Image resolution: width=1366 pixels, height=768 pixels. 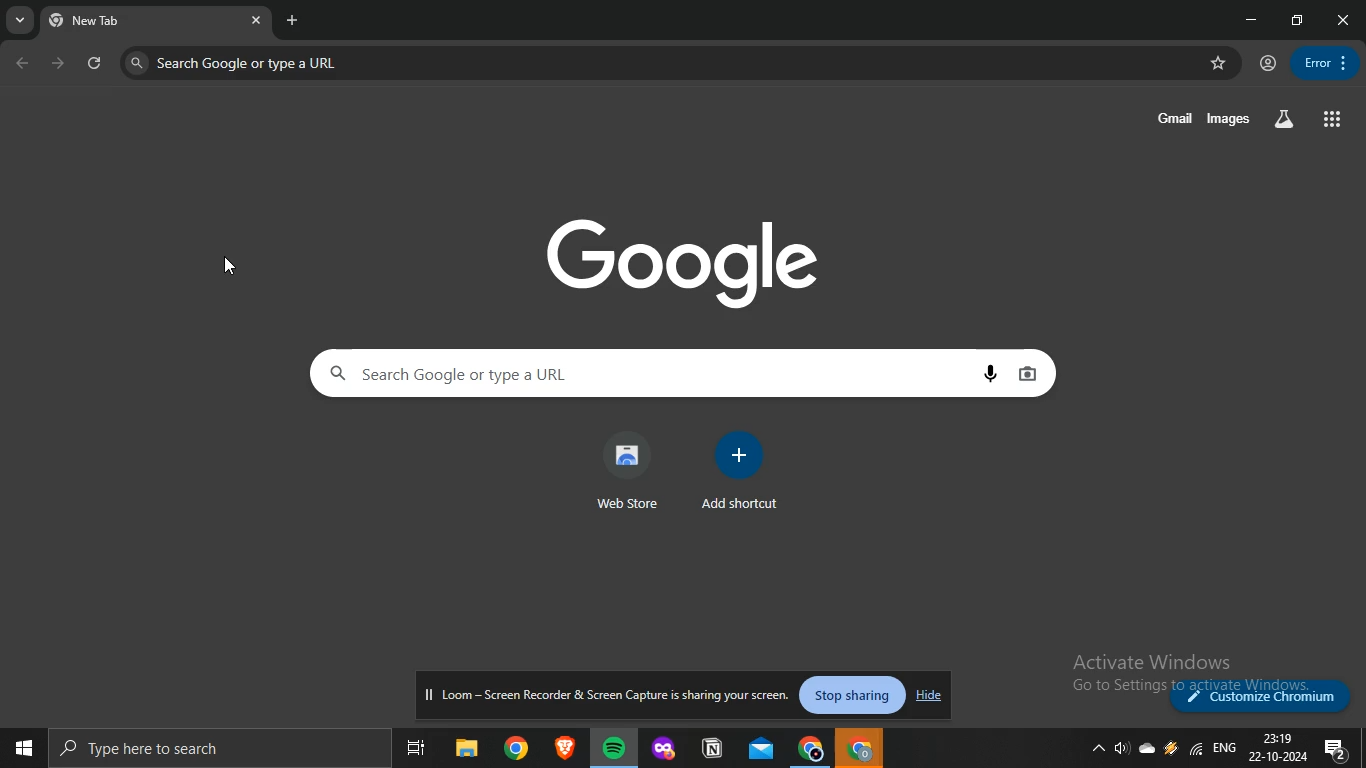 What do you see at coordinates (1322, 61) in the screenshot?
I see `menu` at bounding box center [1322, 61].